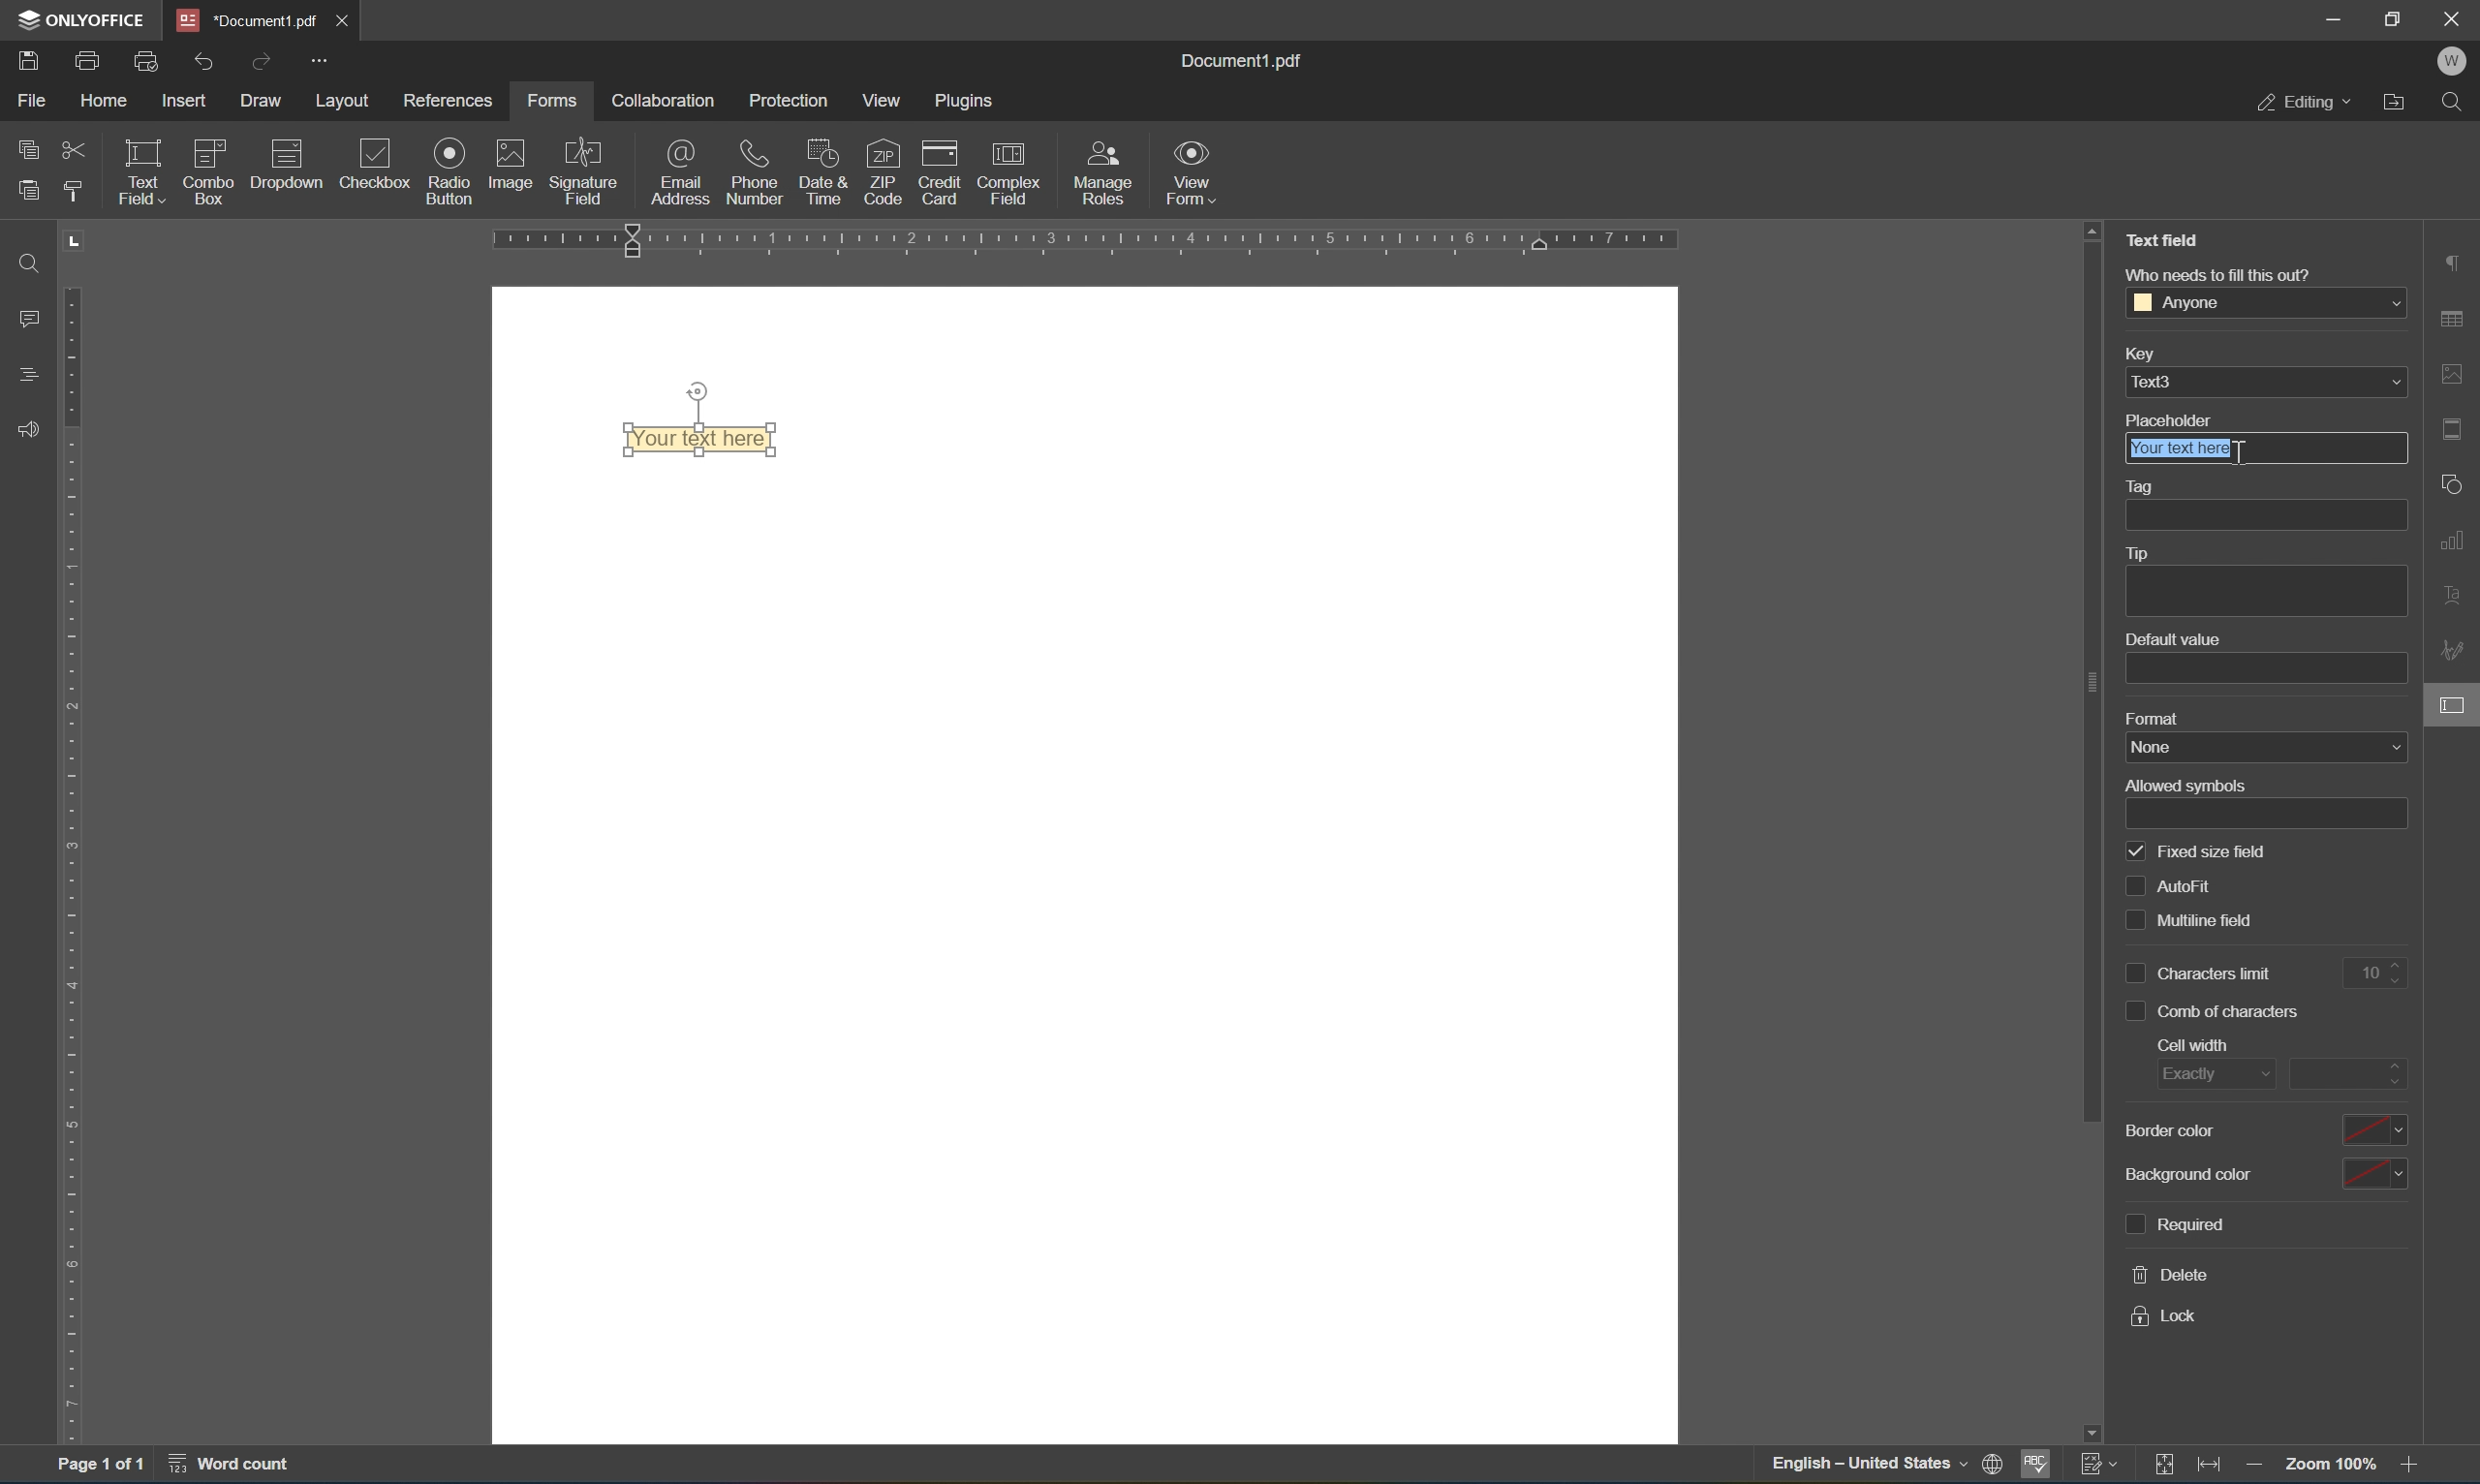 This screenshot has width=2480, height=1484. I want to click on zoom out, so click(2255, 1469).